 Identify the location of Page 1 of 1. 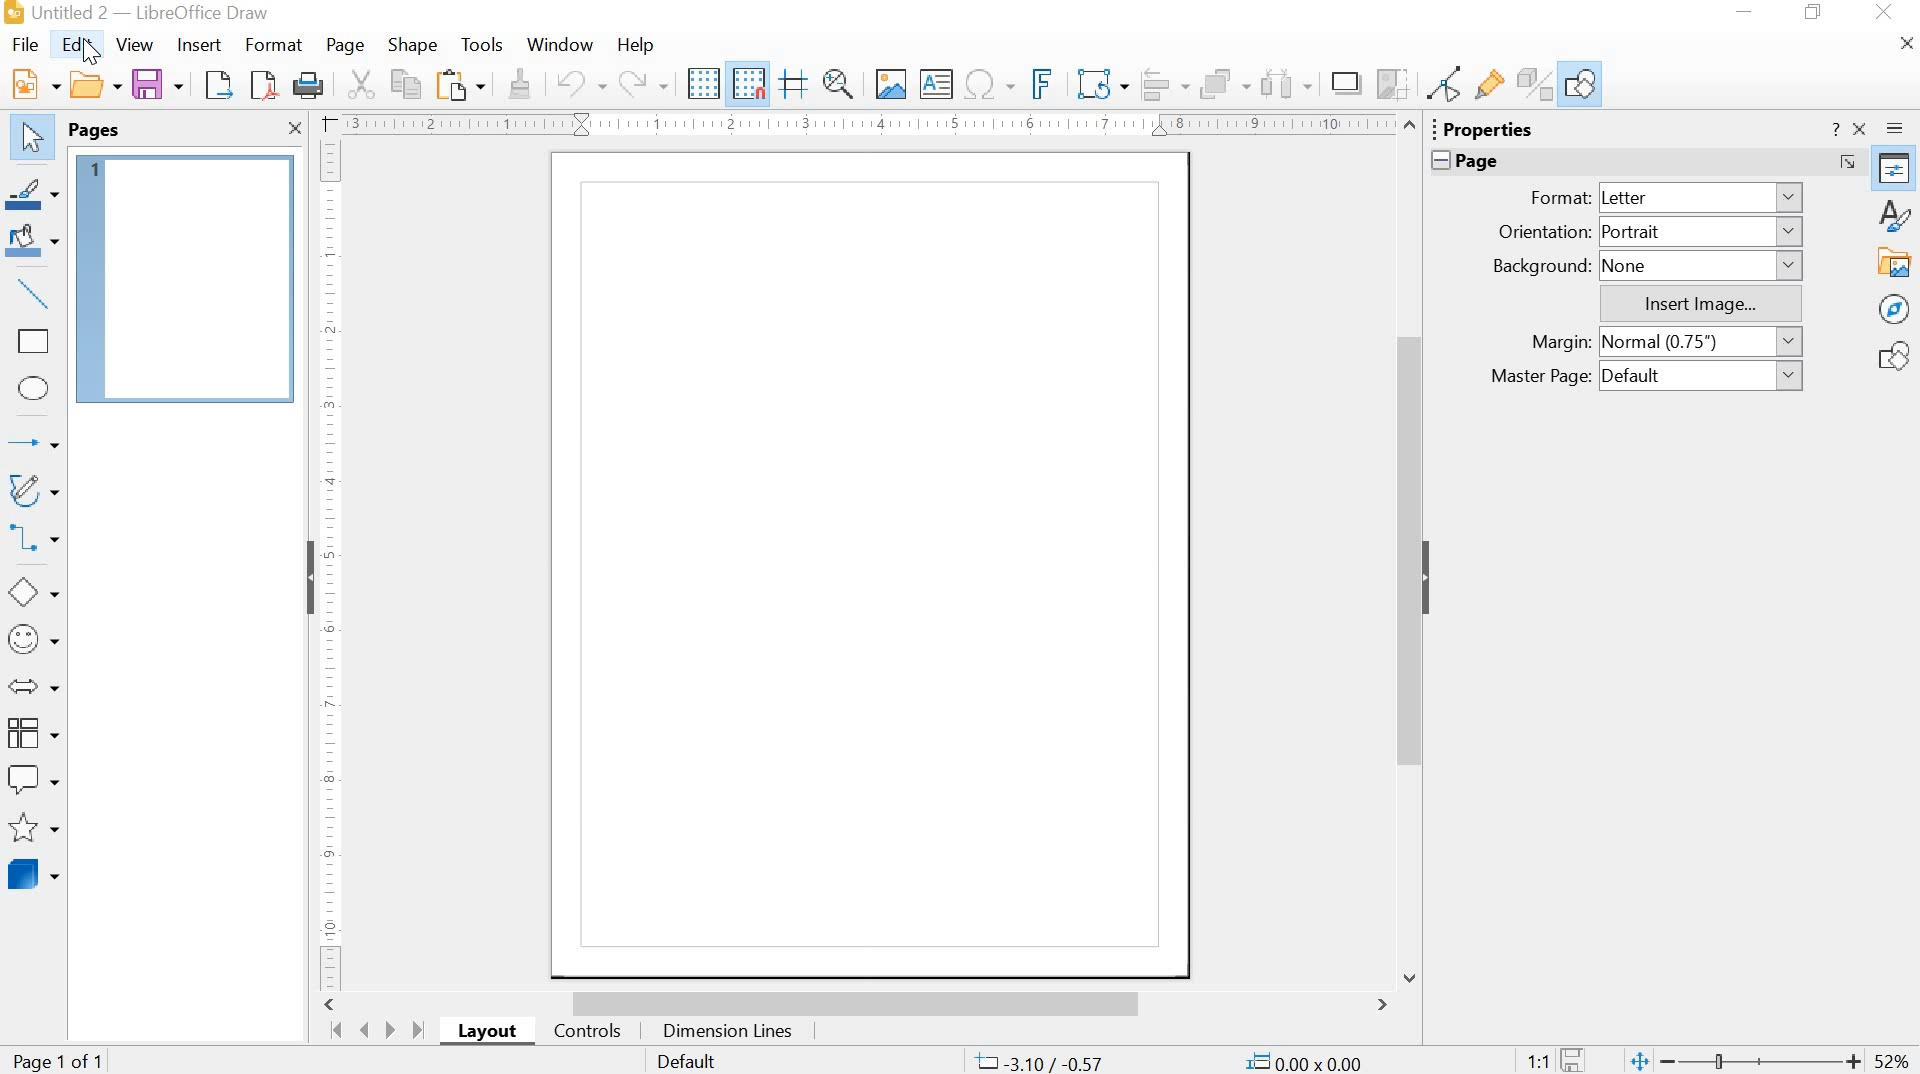
(72, 1059).